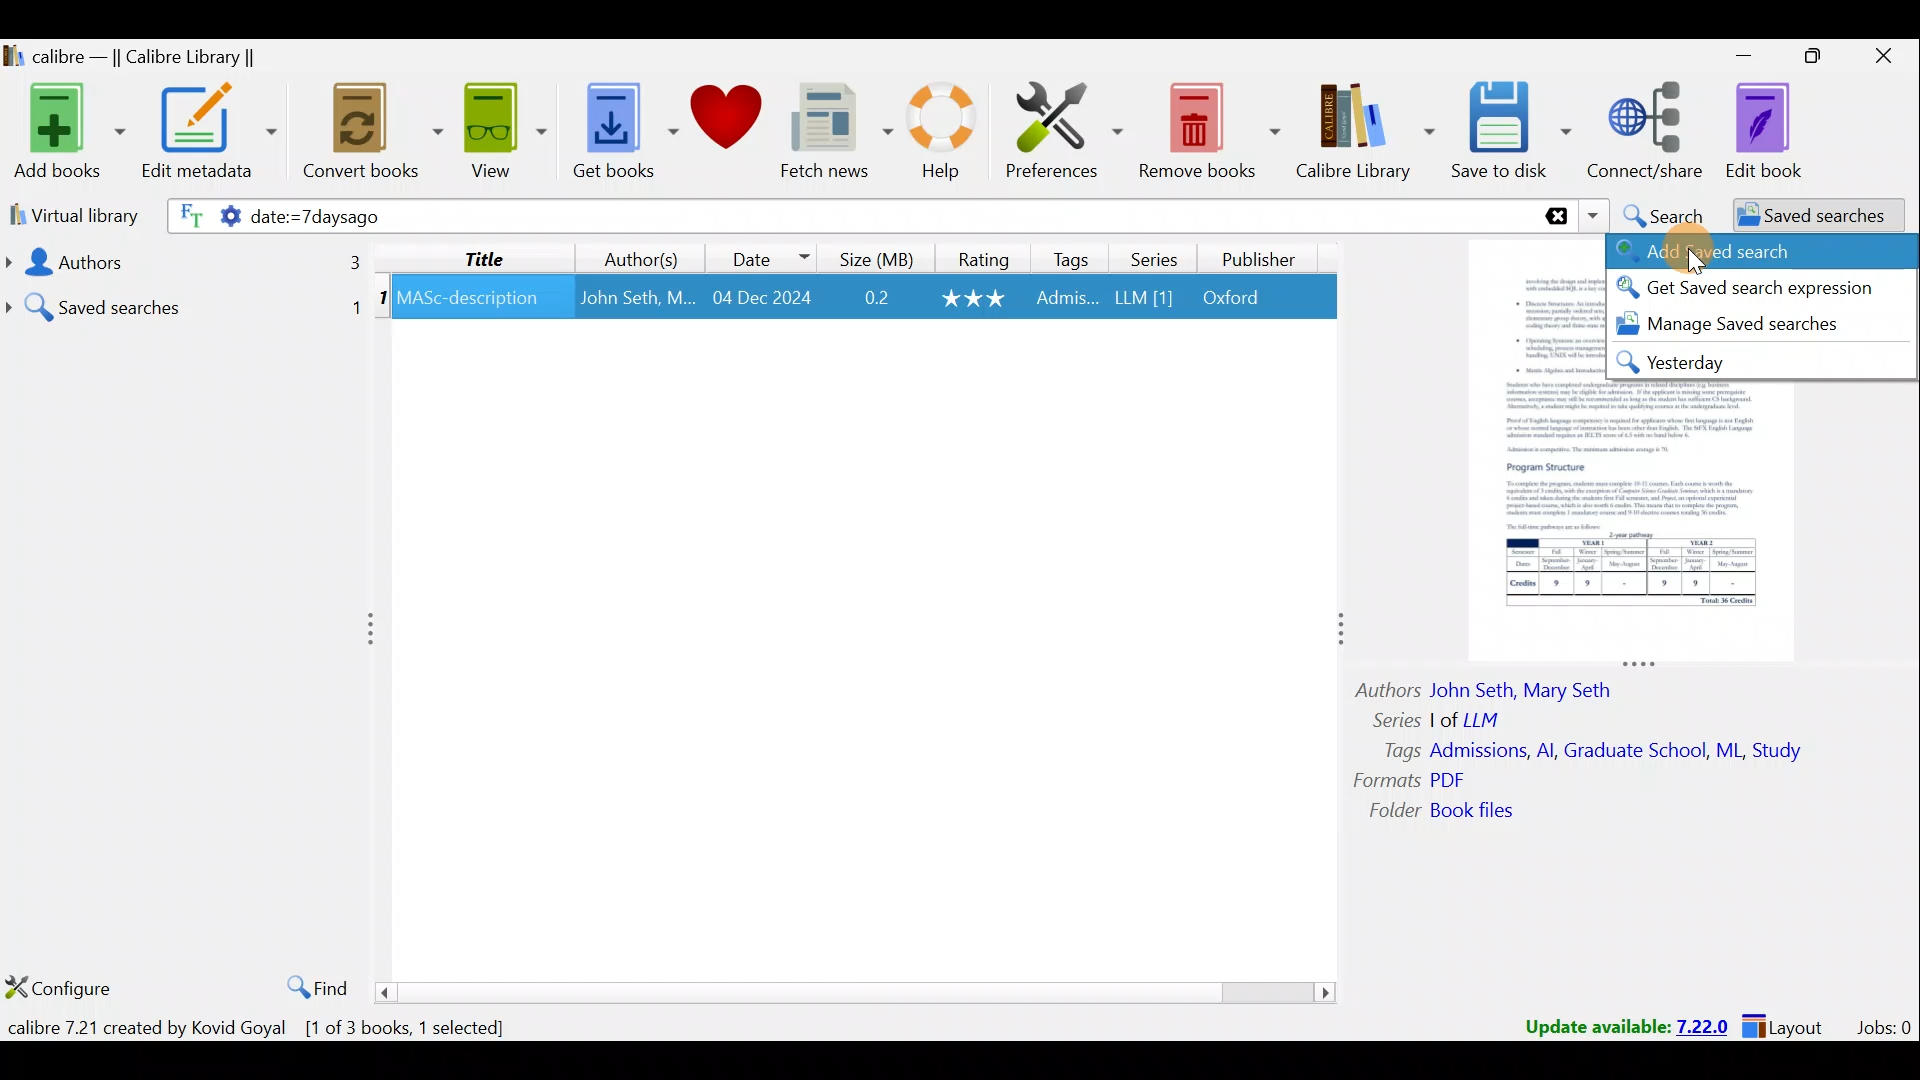  Describe the element at coordinates (1739, 363) in the screenshot. I see `Yesterday` at that location.